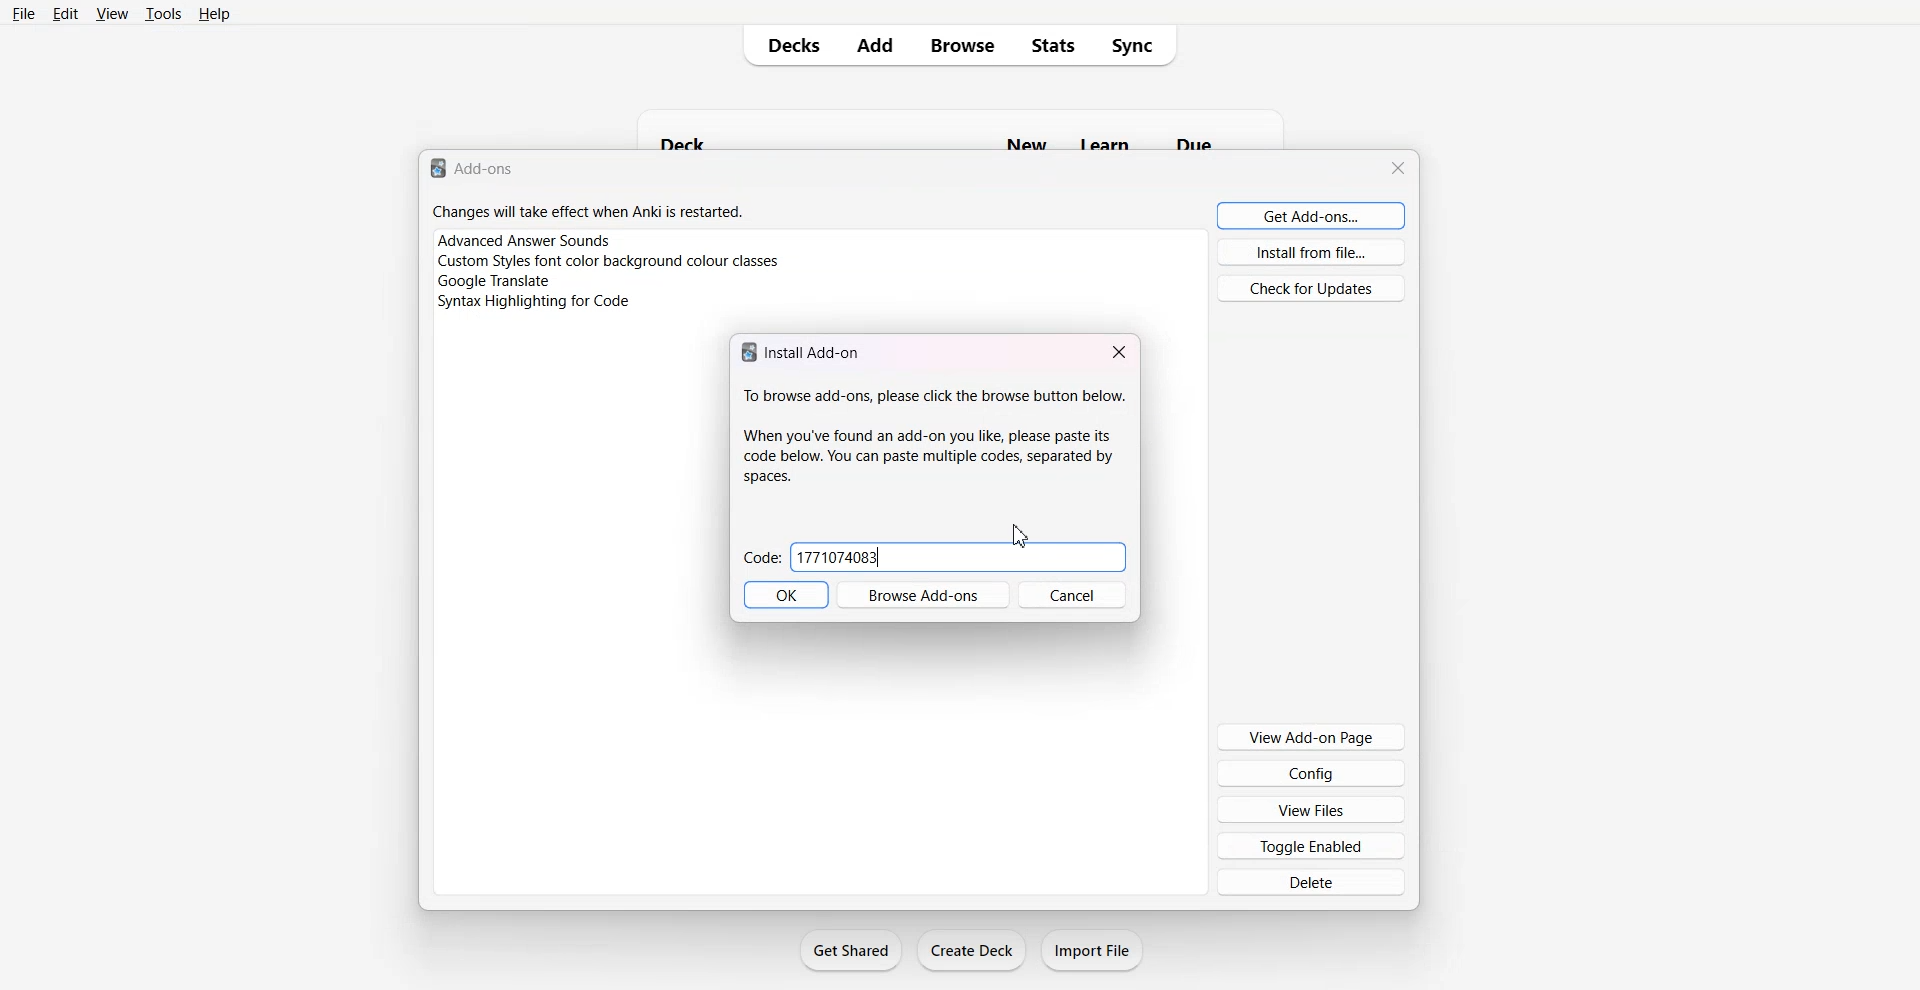 Image resolution: width=1920 pixels, height=990 pixels. I want to click on Create Deck, so click(971, 950).